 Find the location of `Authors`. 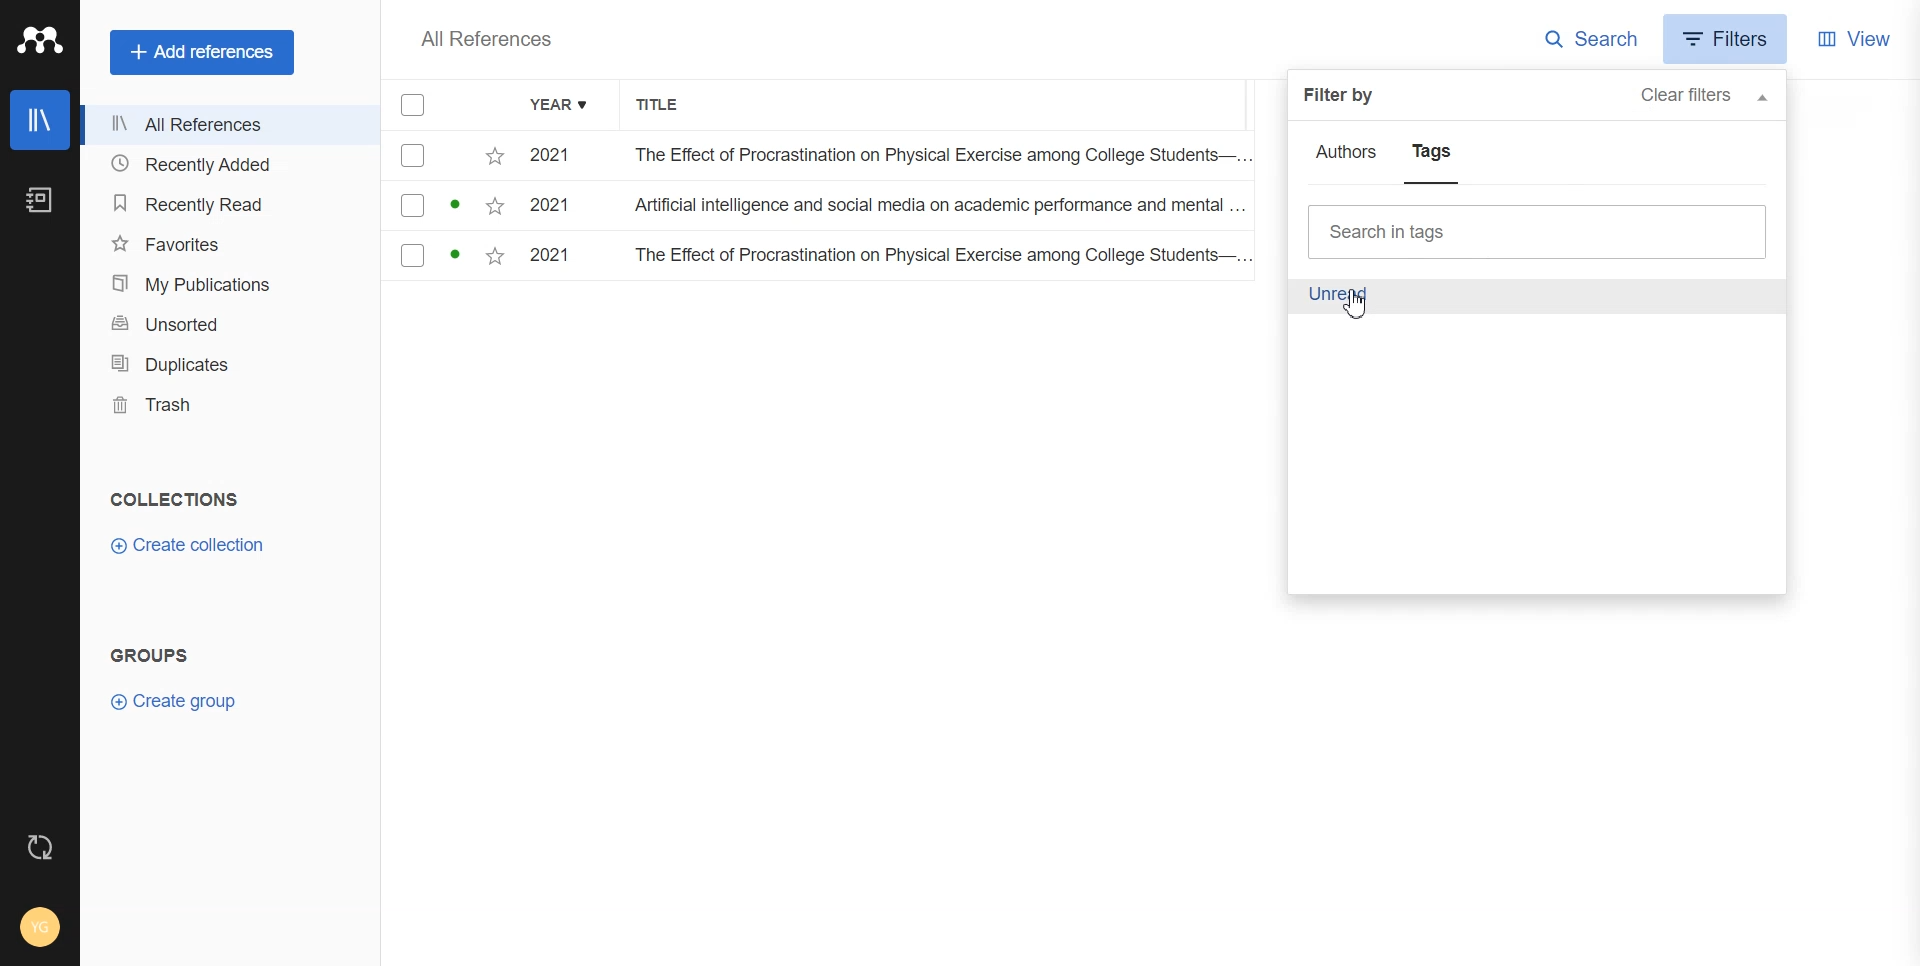

Authors is located at coordinates (1351, 154).